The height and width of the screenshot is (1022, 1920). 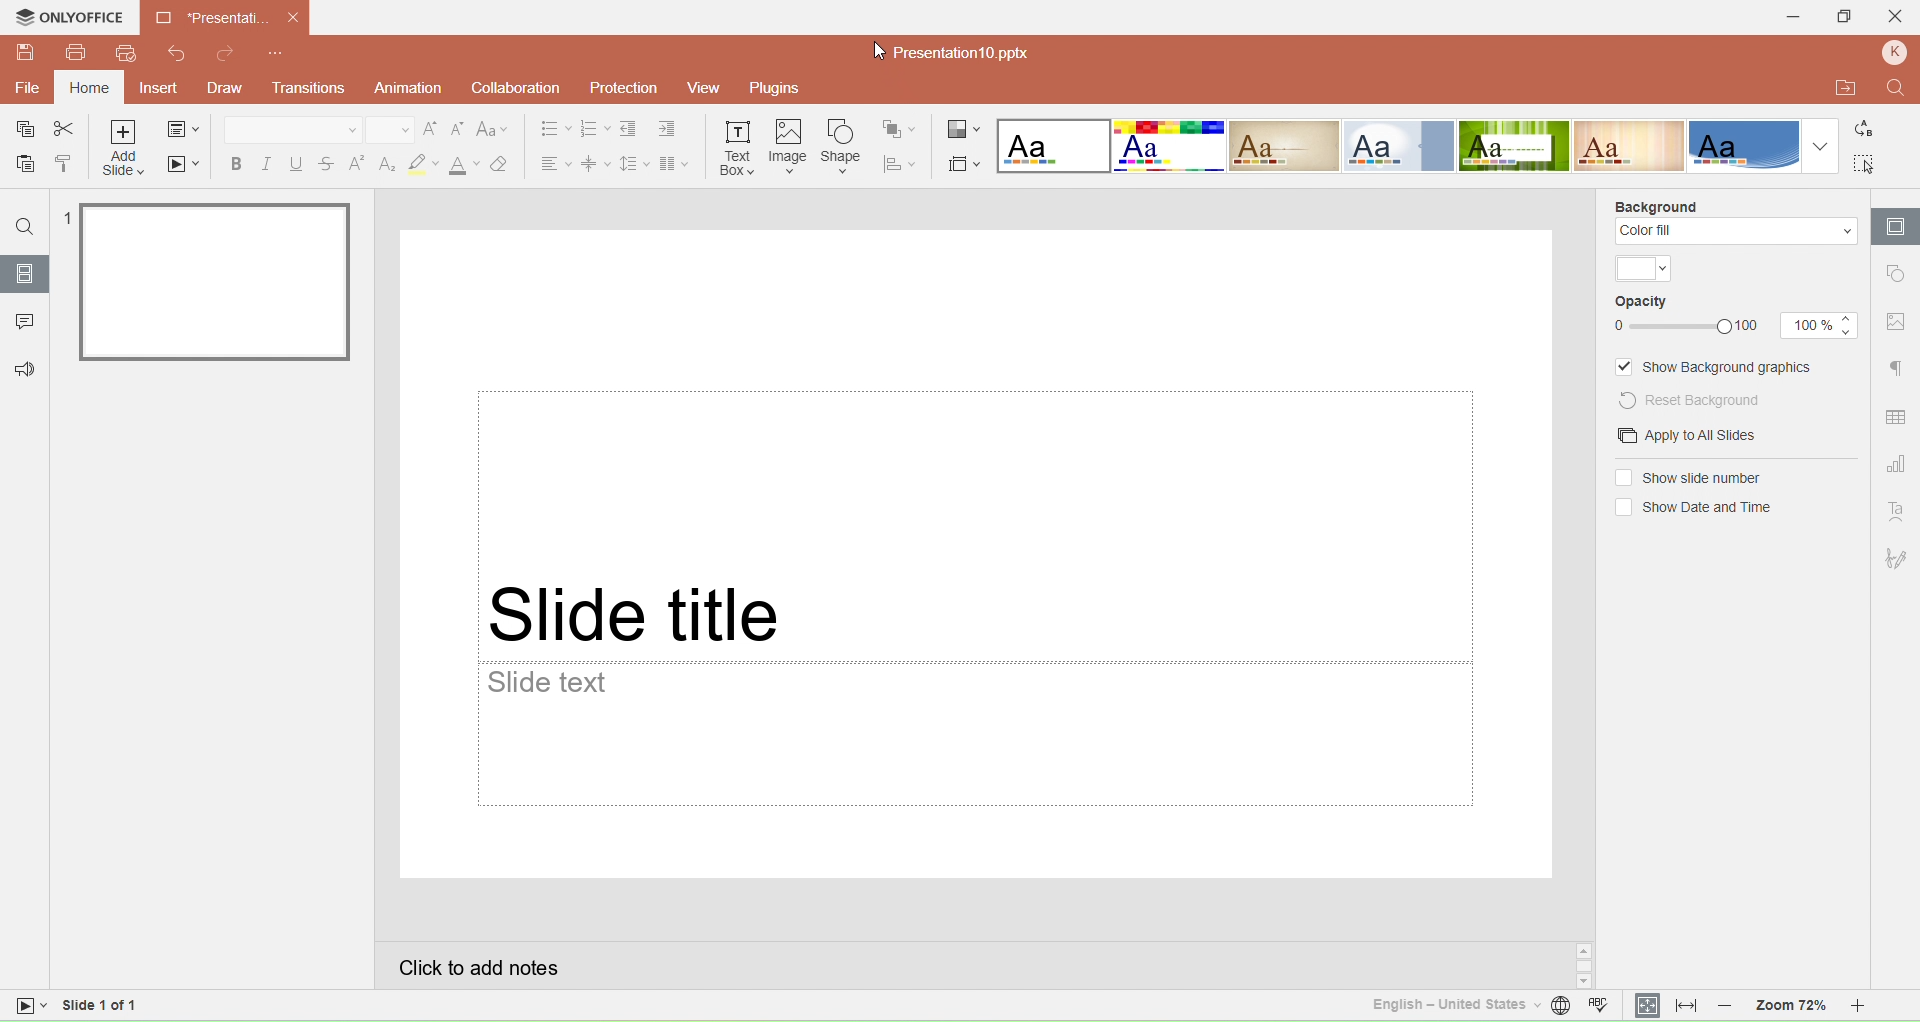 What do you see at coordinates (1790, 1007) in the screenshot?
I see `Zoom 72%` at bounding box center [1790, 1007].